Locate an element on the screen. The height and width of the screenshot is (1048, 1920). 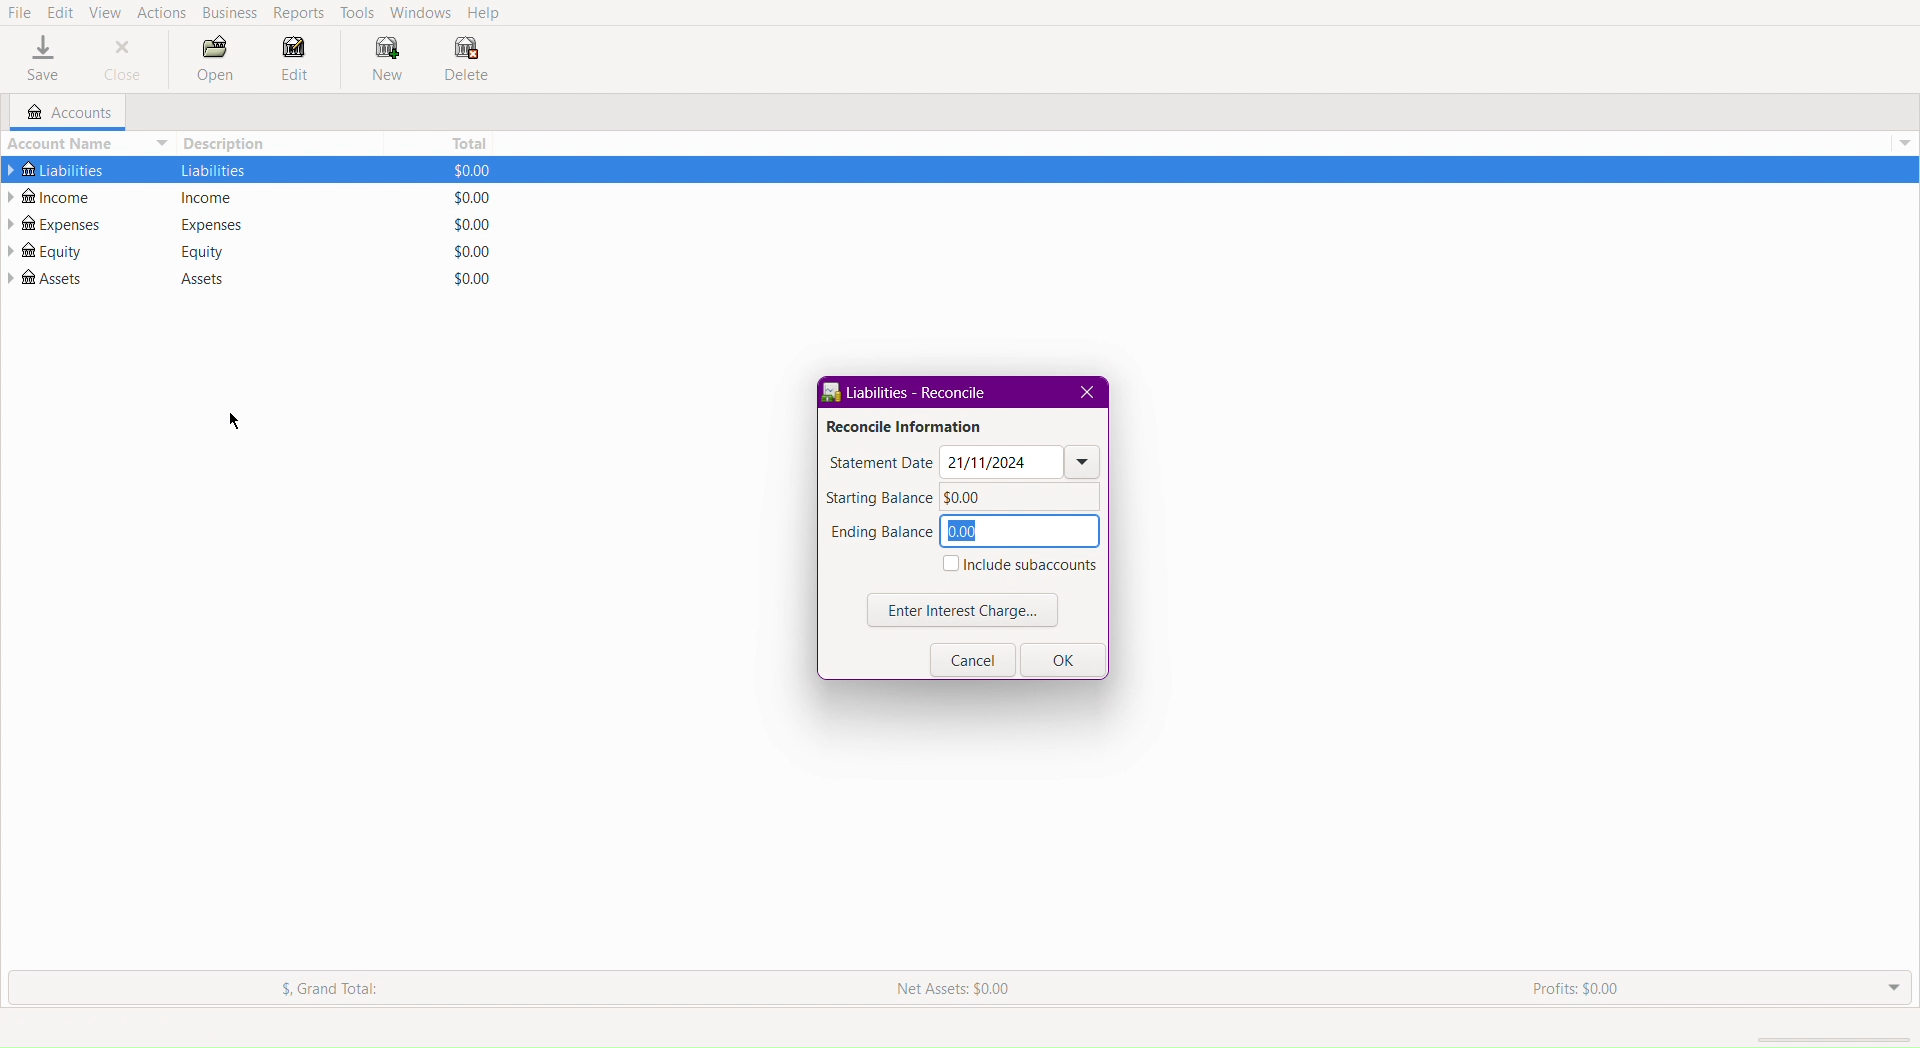
Description is located at coordinates (202, 253).